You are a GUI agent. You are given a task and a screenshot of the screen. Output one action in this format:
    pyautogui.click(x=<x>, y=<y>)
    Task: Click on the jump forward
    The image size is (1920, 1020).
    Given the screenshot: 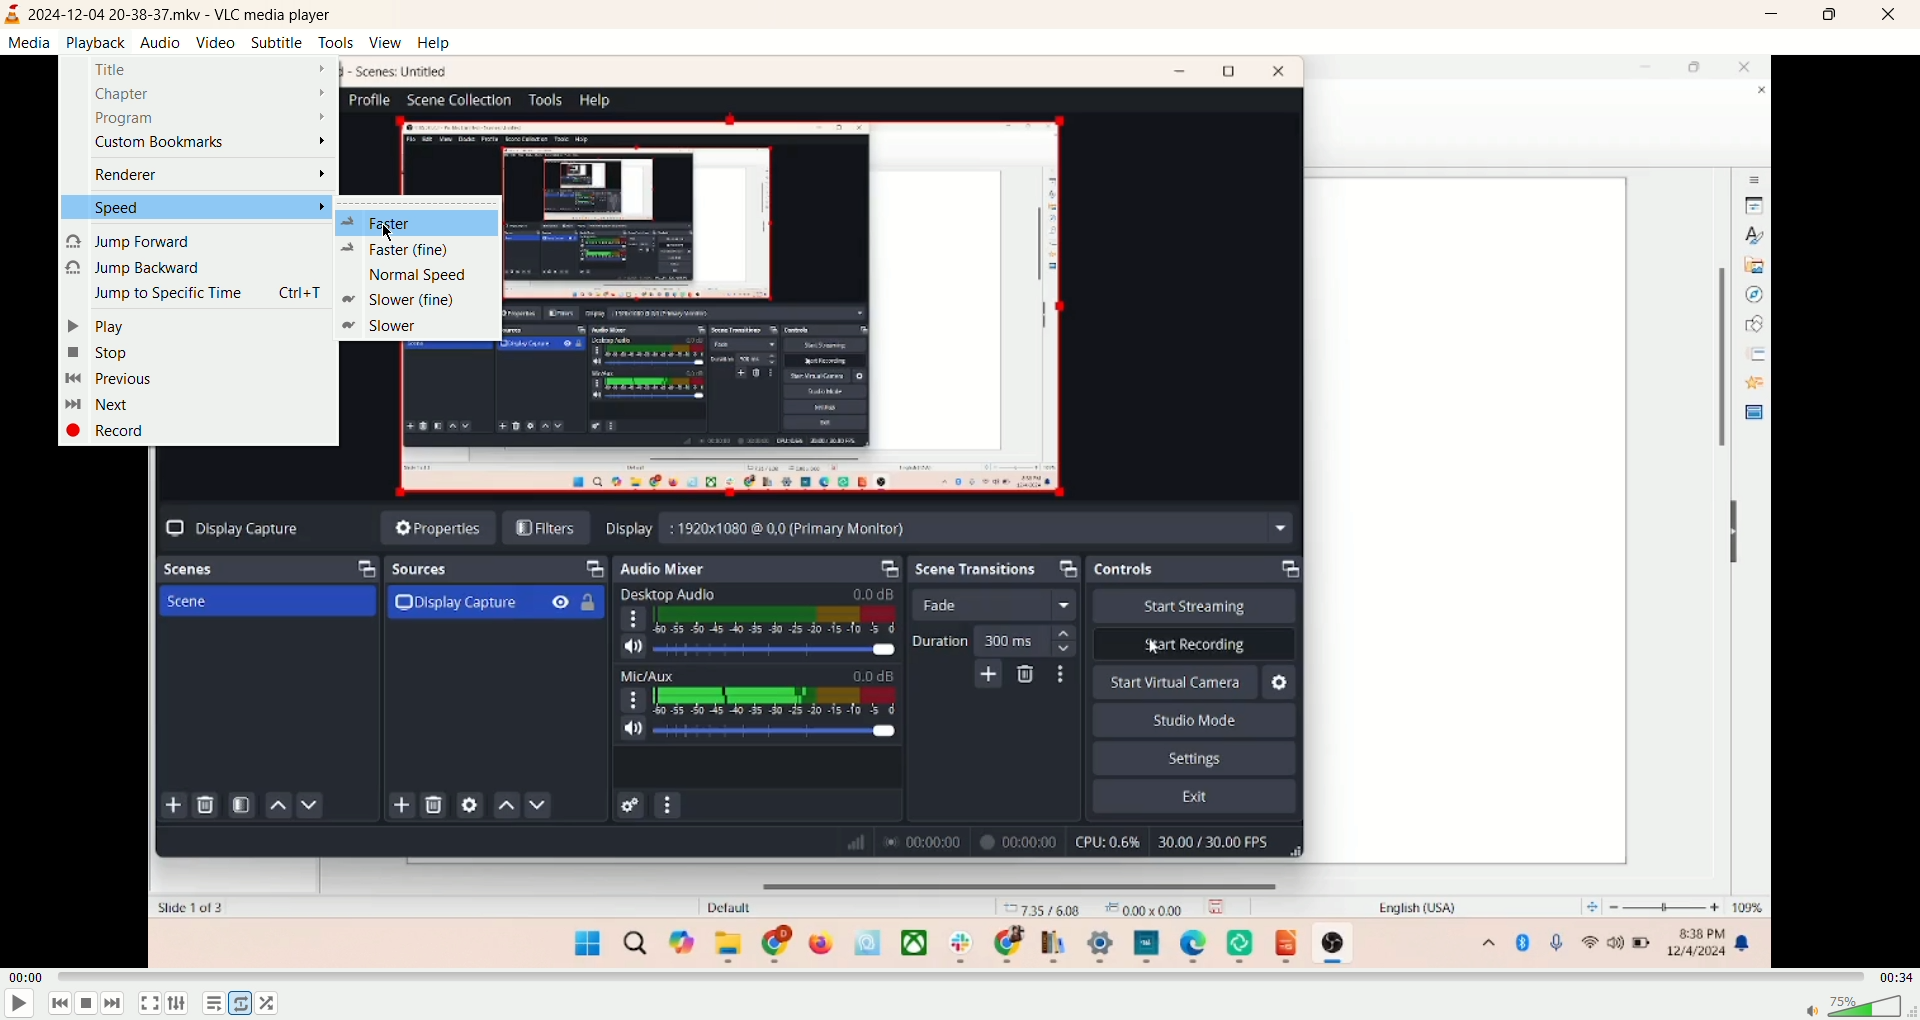 What is the action you would take?
    pyautogui.click(x=131, y=238)
    